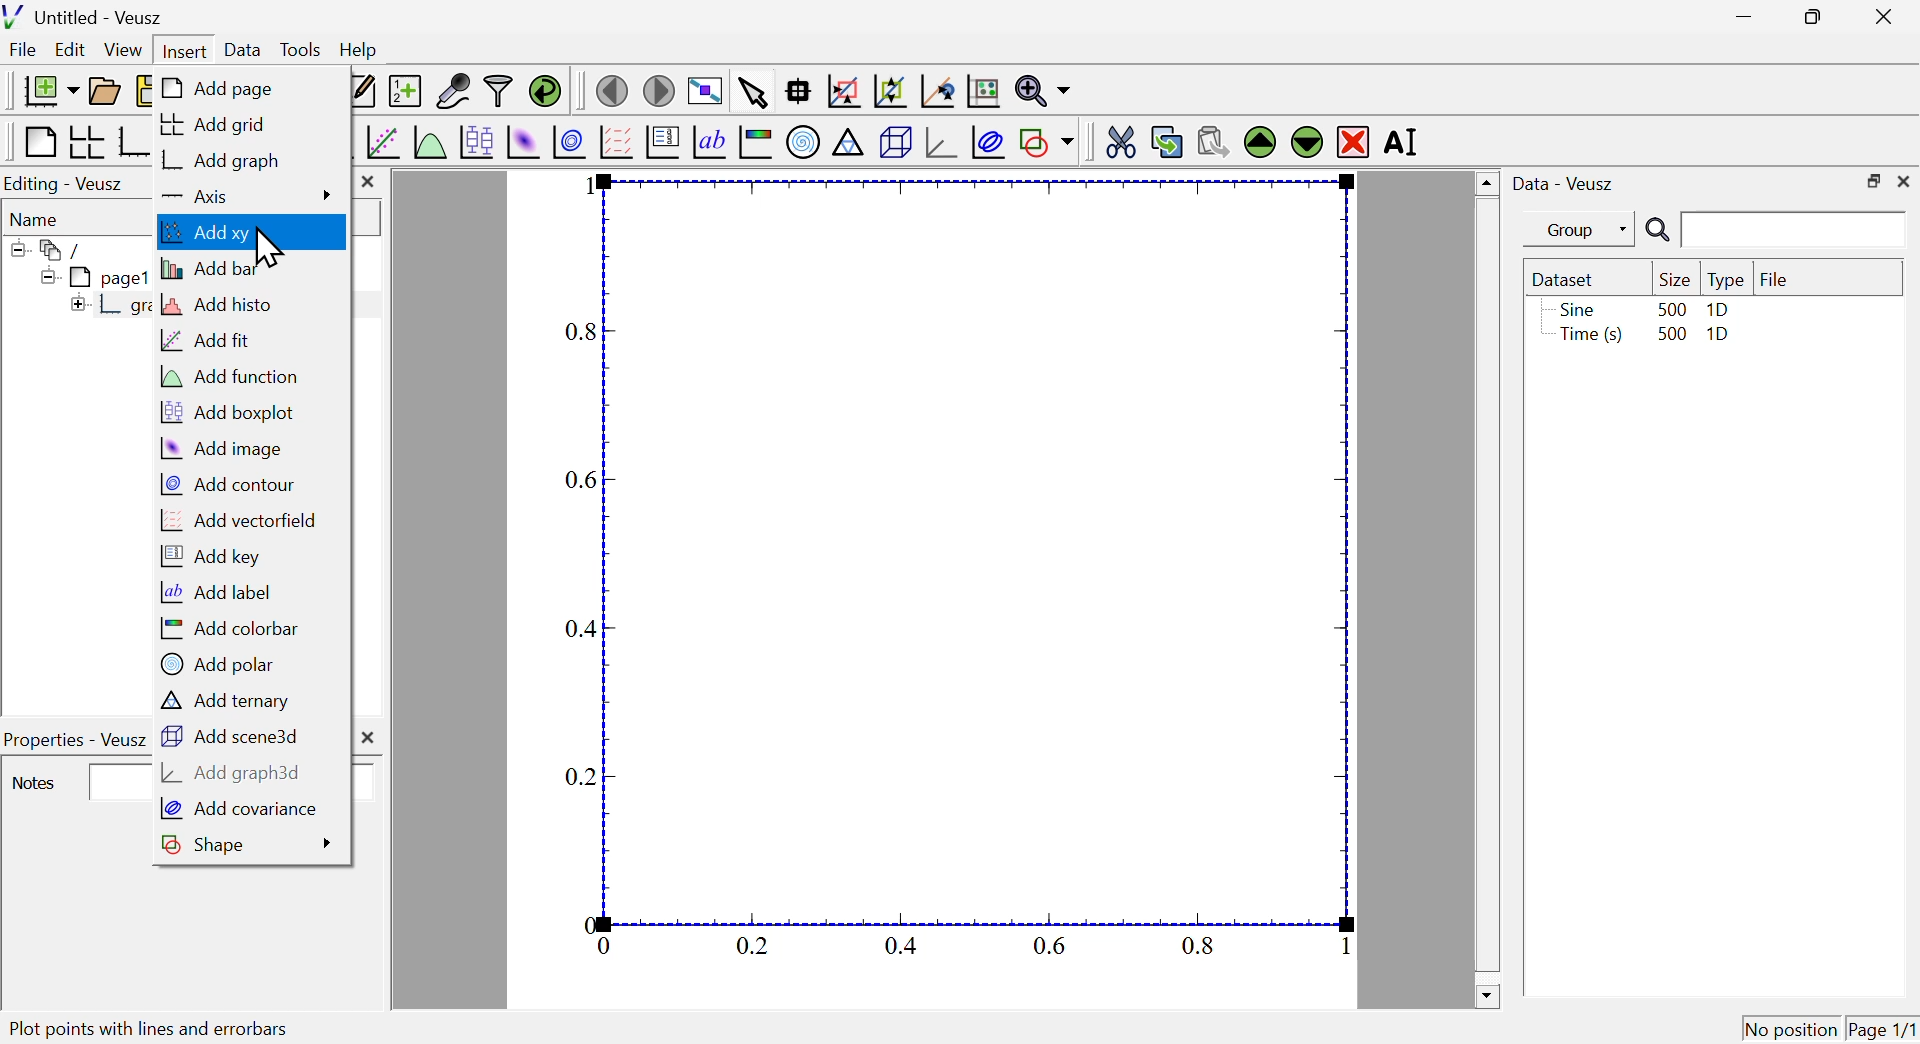 The height and width of the screenshot is (1044, 1920). What do you see at coordinates (901, 945) in the screenshot?
I see `0.4` at bounding box center [901, 945].